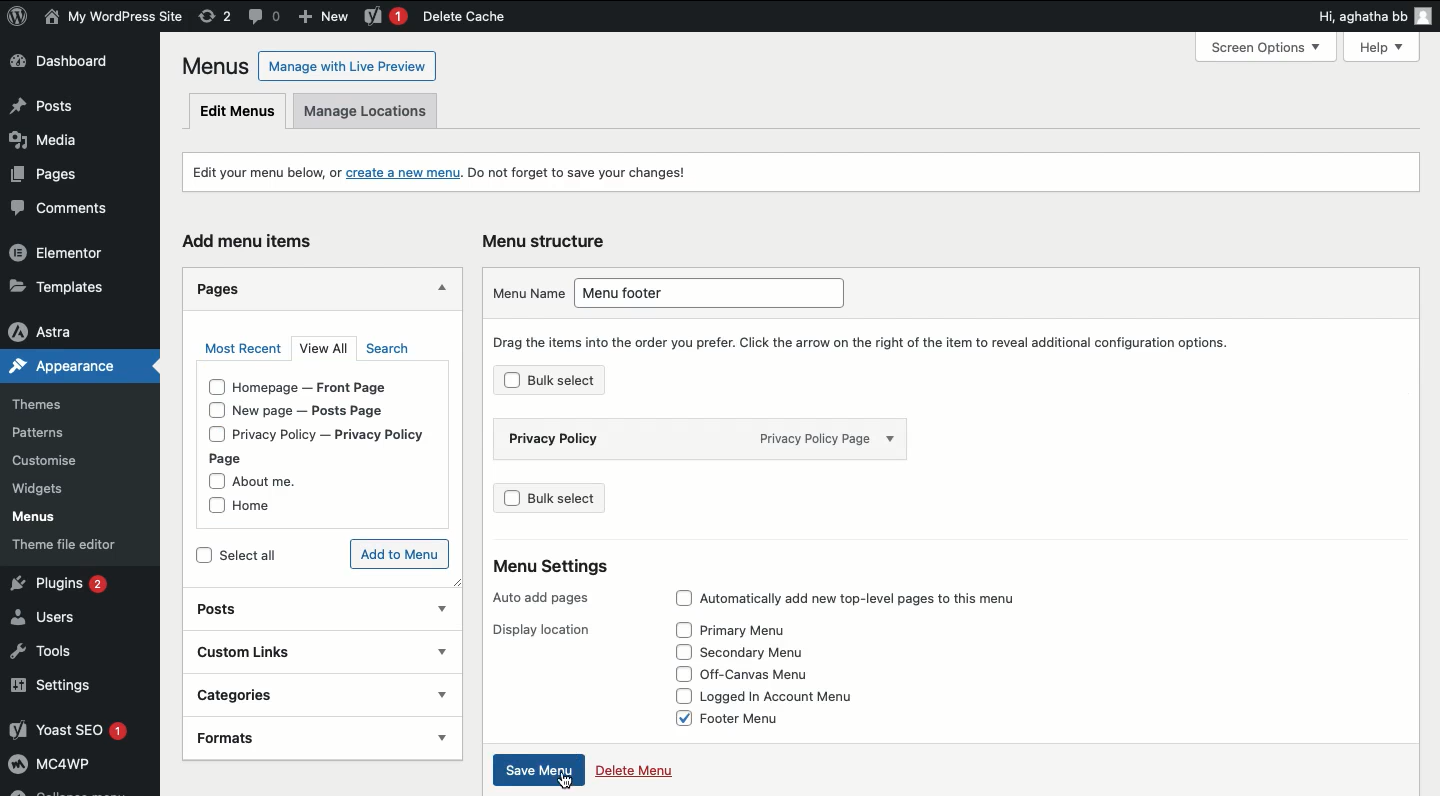  I want to click on  Do not forget to save your changes!, so click(593, 174).